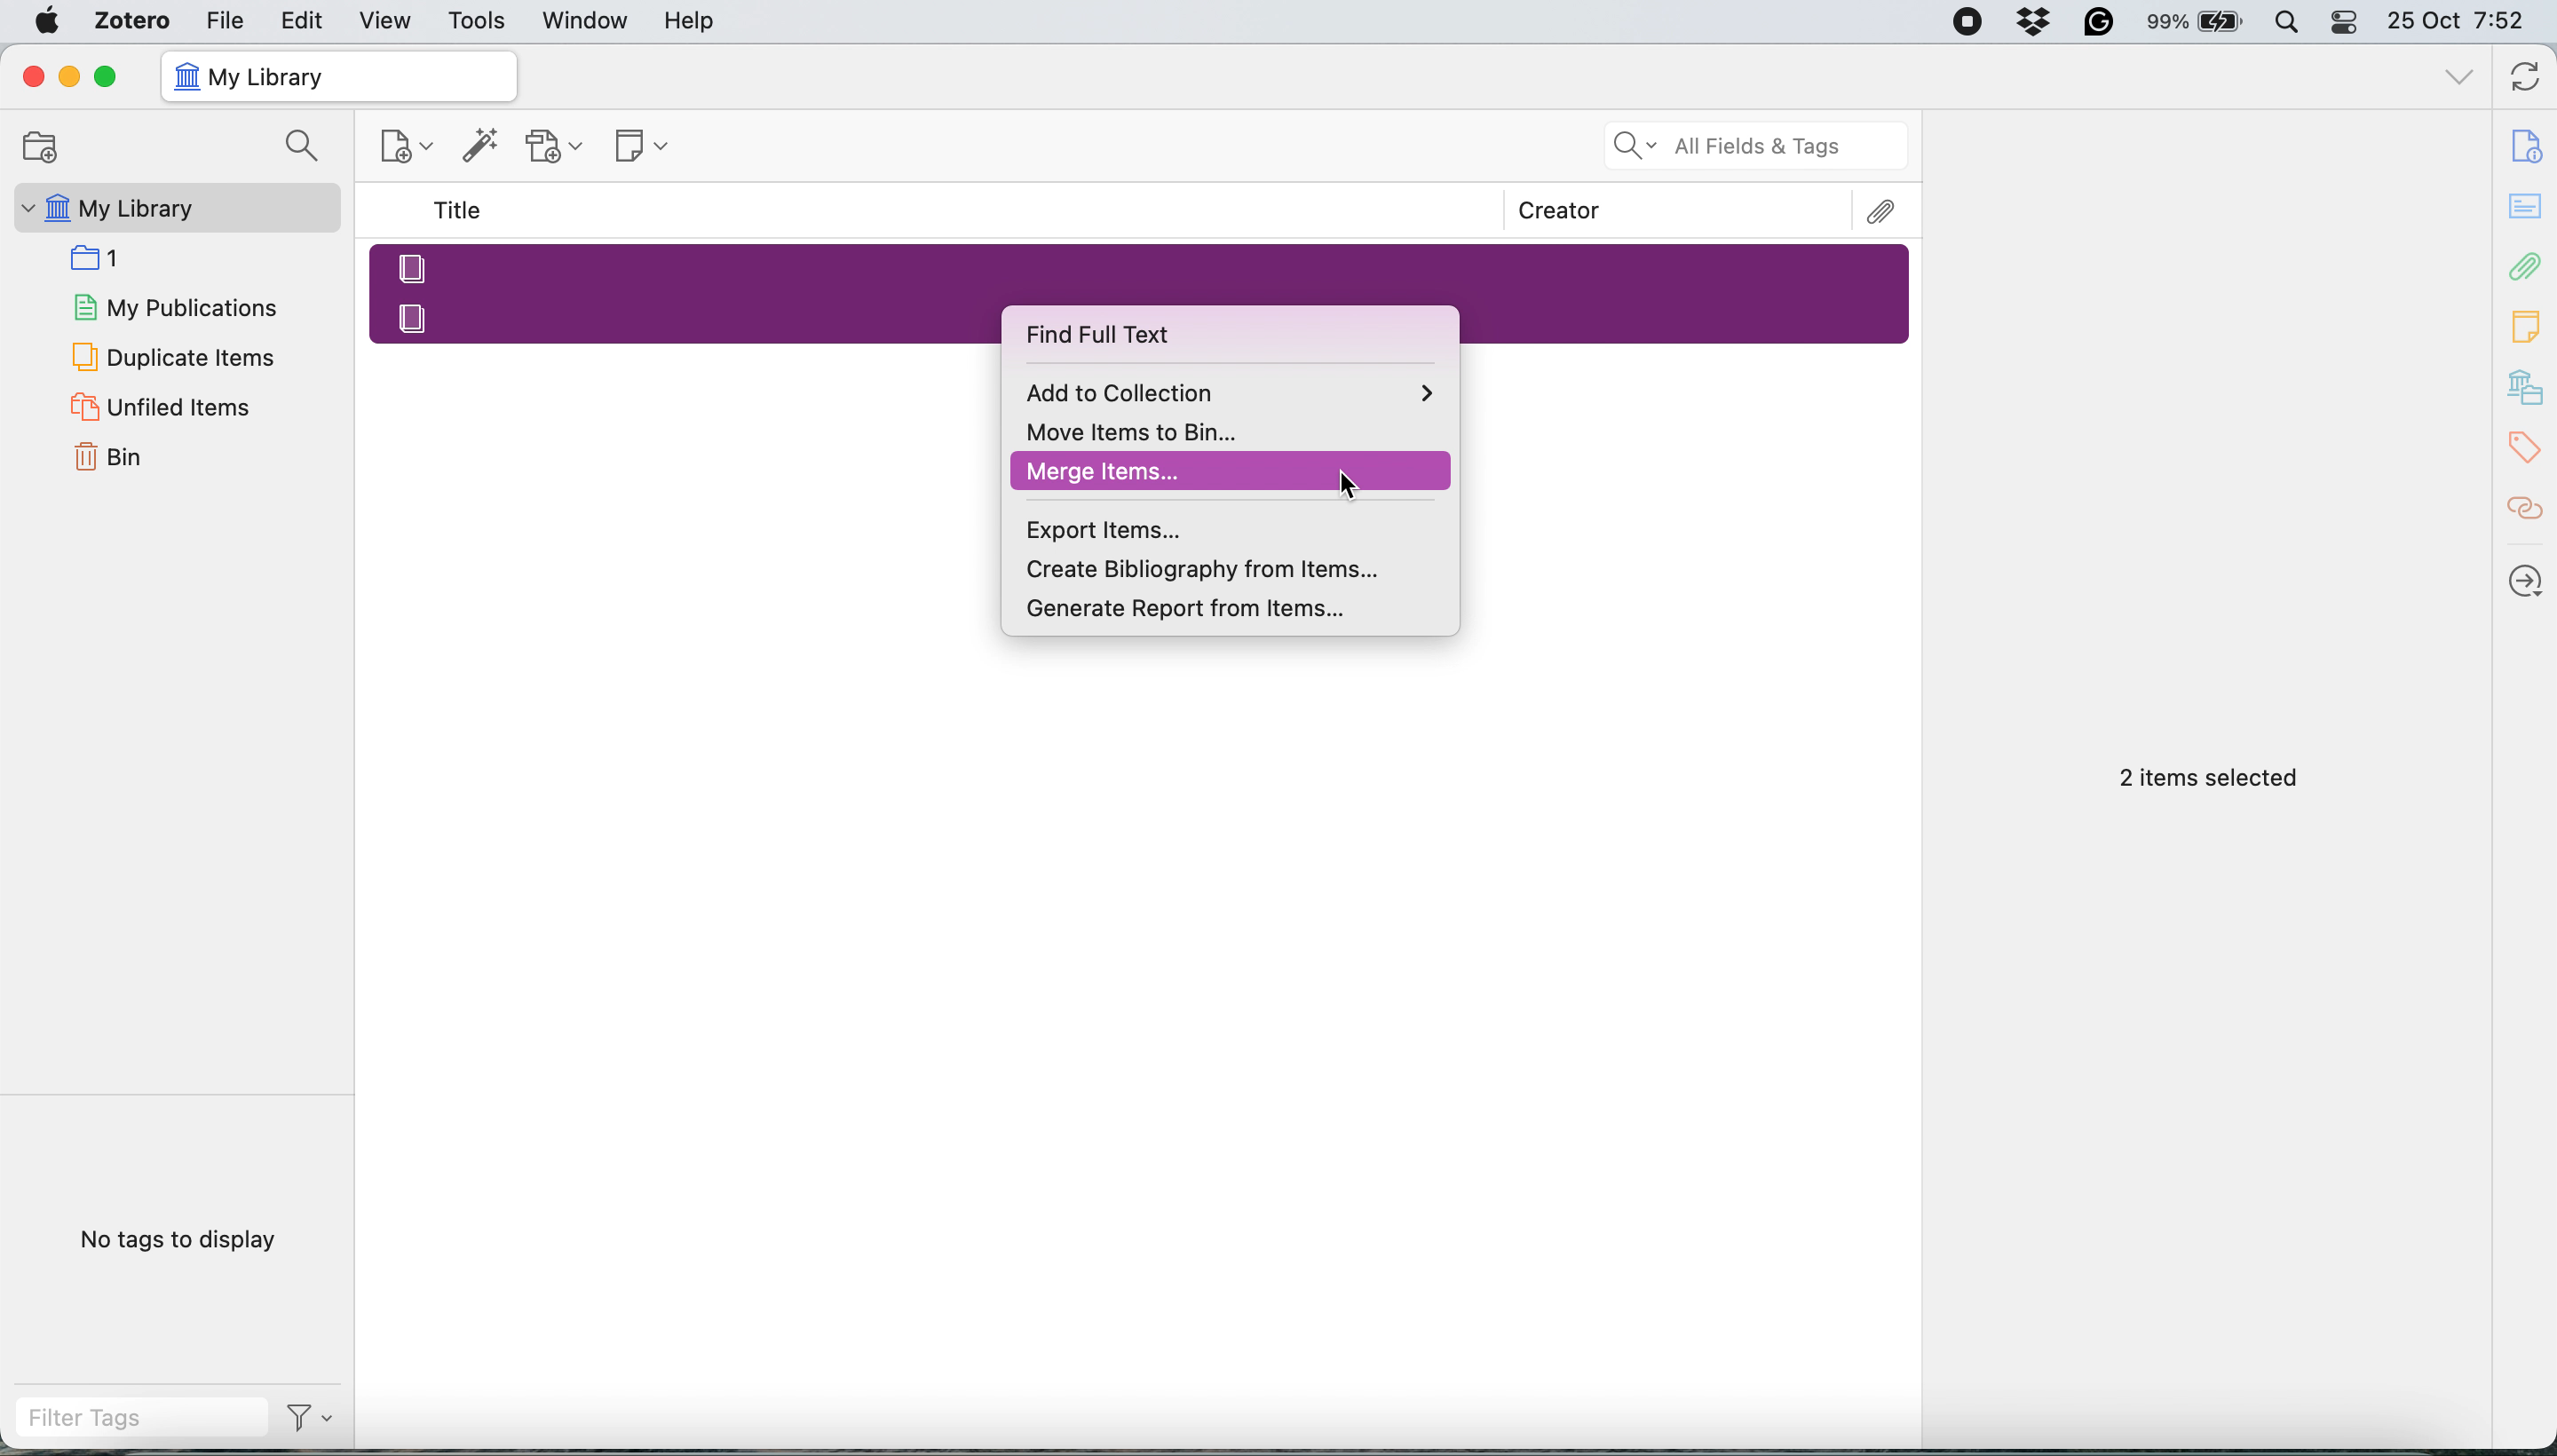 The width and height of the screenshot is (2557, 1456). What do you see at coordinates (67, 77) in the screenshot?
I see `Minimize` at bounding box center [67, 77].